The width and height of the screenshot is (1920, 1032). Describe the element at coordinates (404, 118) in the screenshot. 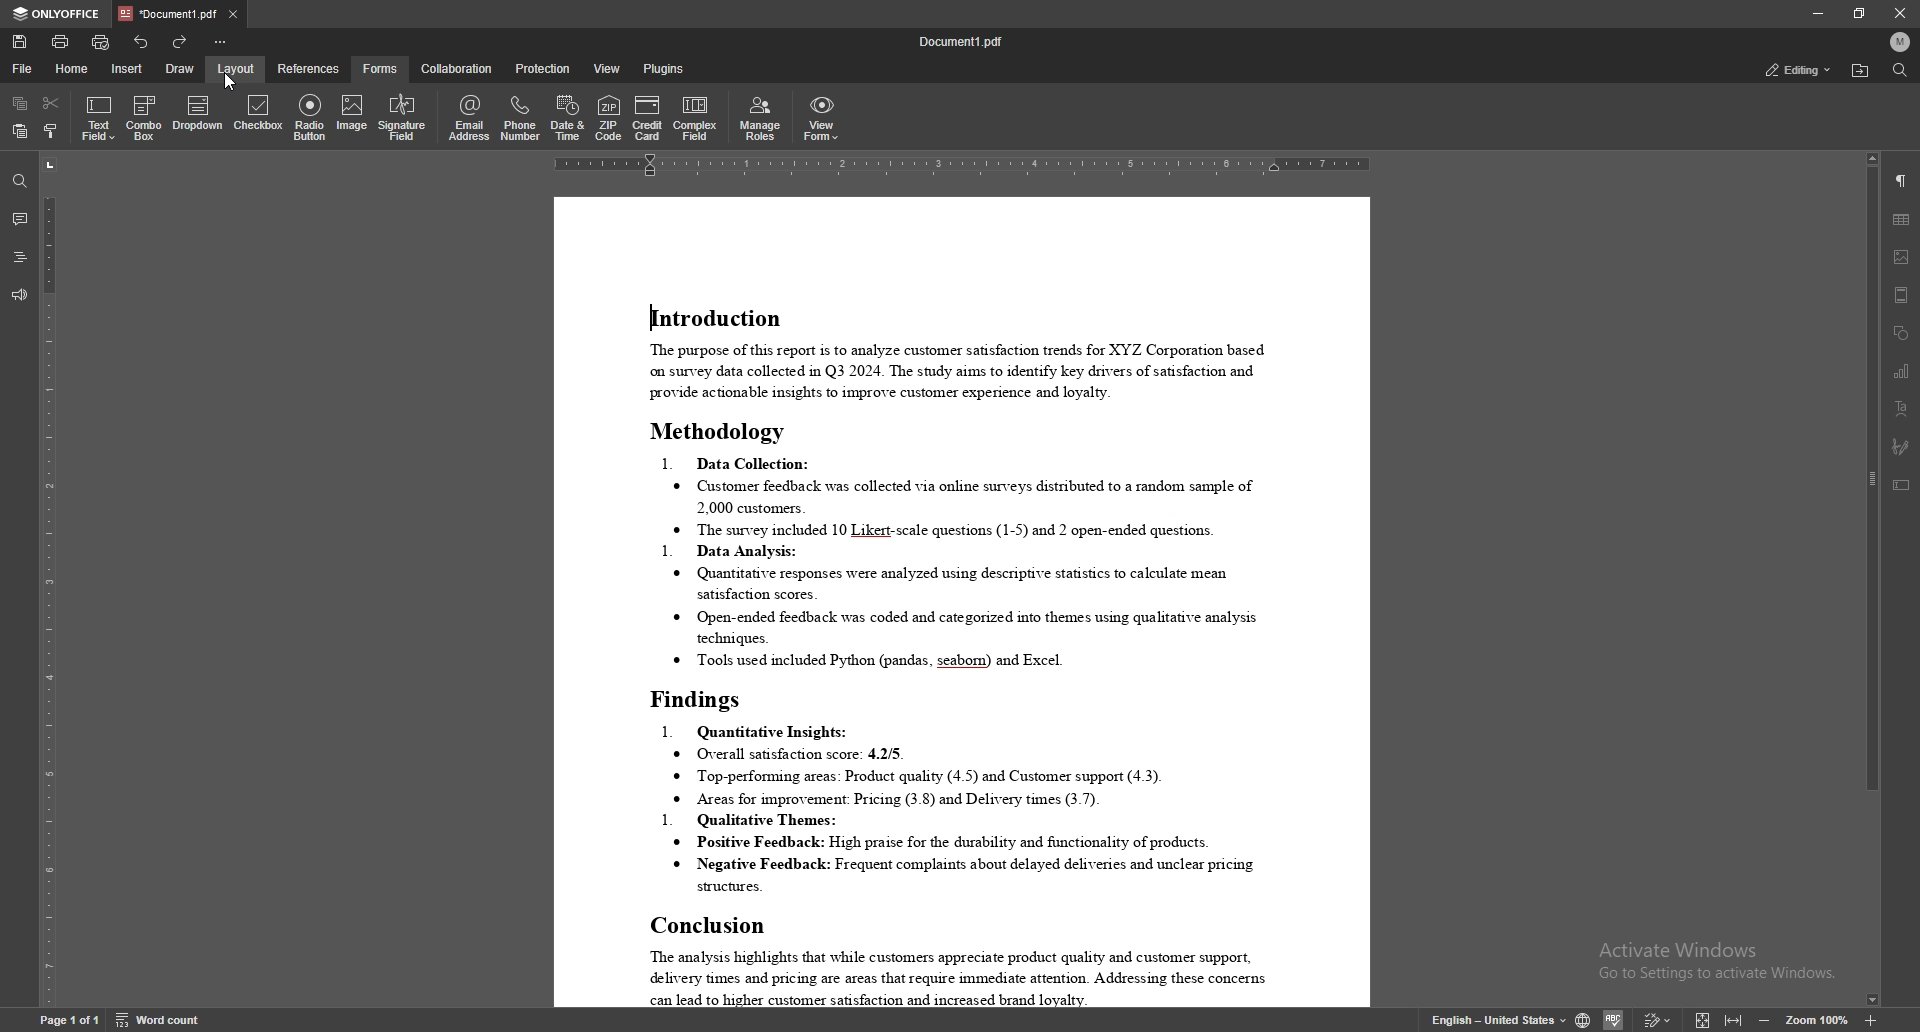

I see `signature field` at that location.